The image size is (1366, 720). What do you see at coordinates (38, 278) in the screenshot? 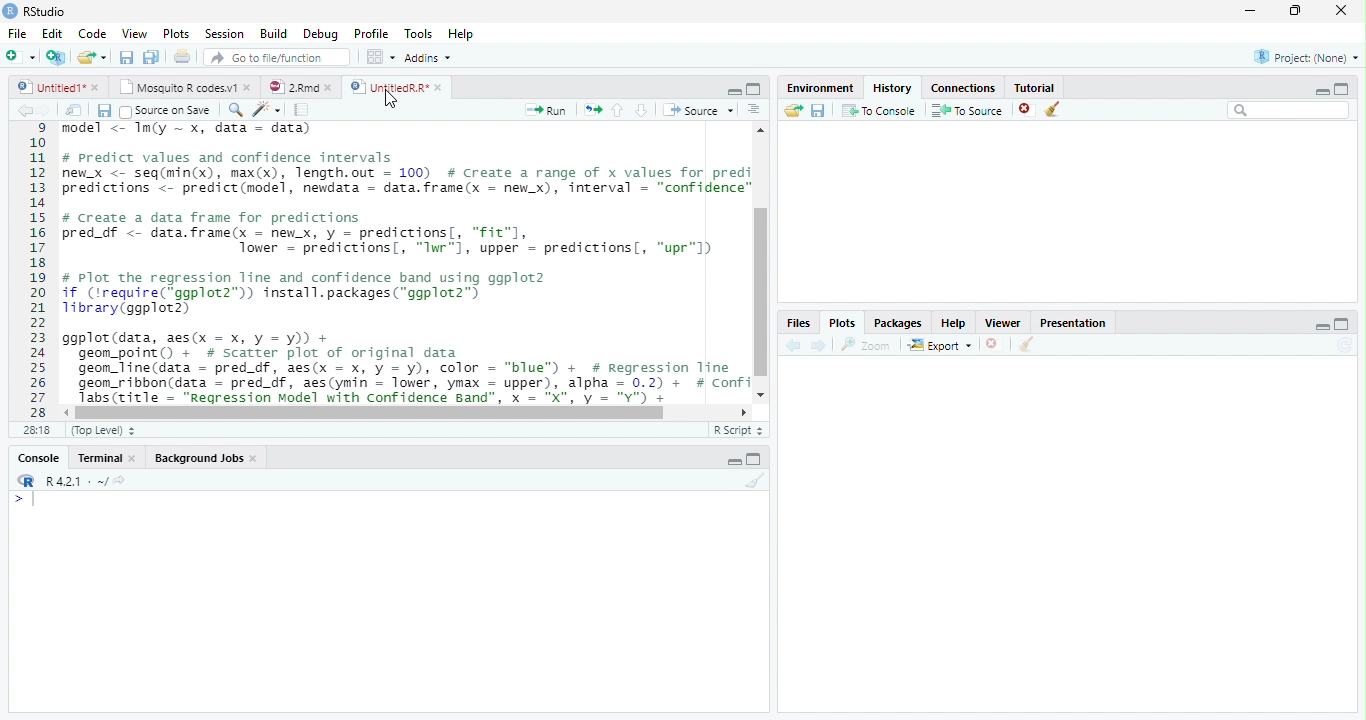
I see `11121311s161718192021223225262728` at bounding box center [38, 278].